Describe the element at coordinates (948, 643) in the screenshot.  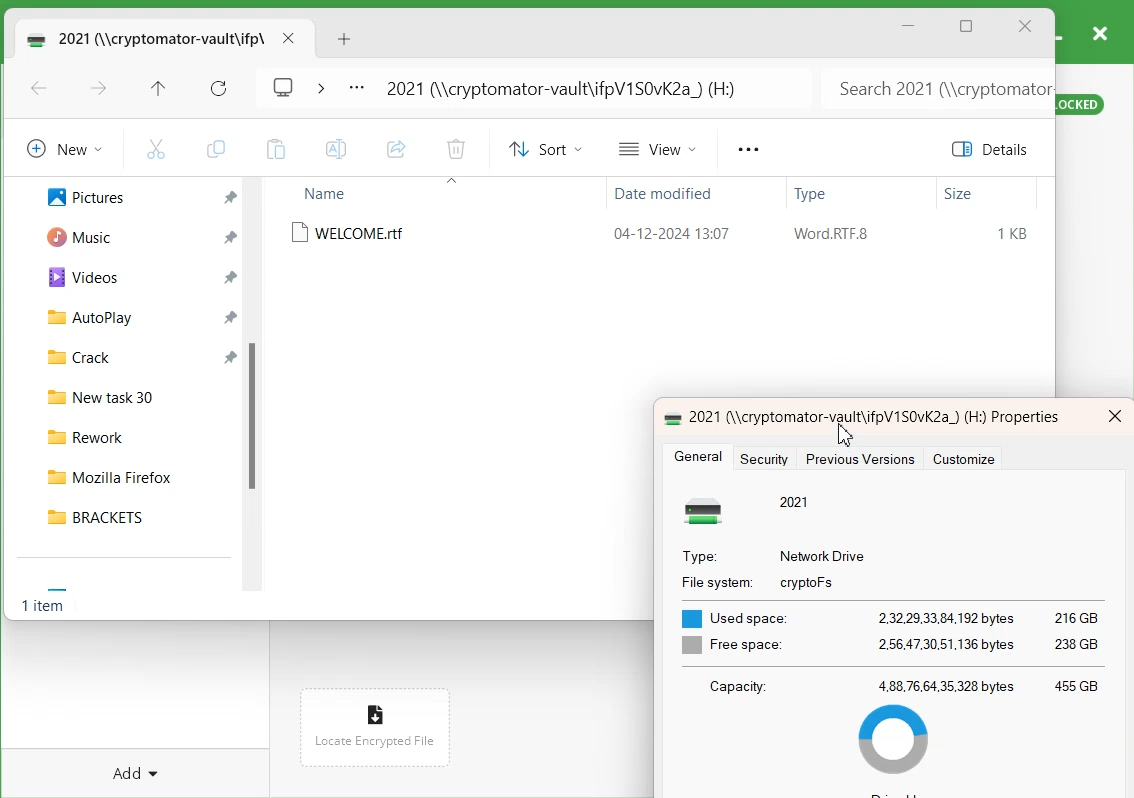
I see `256.47.30.51.136 bytes.` at that location.